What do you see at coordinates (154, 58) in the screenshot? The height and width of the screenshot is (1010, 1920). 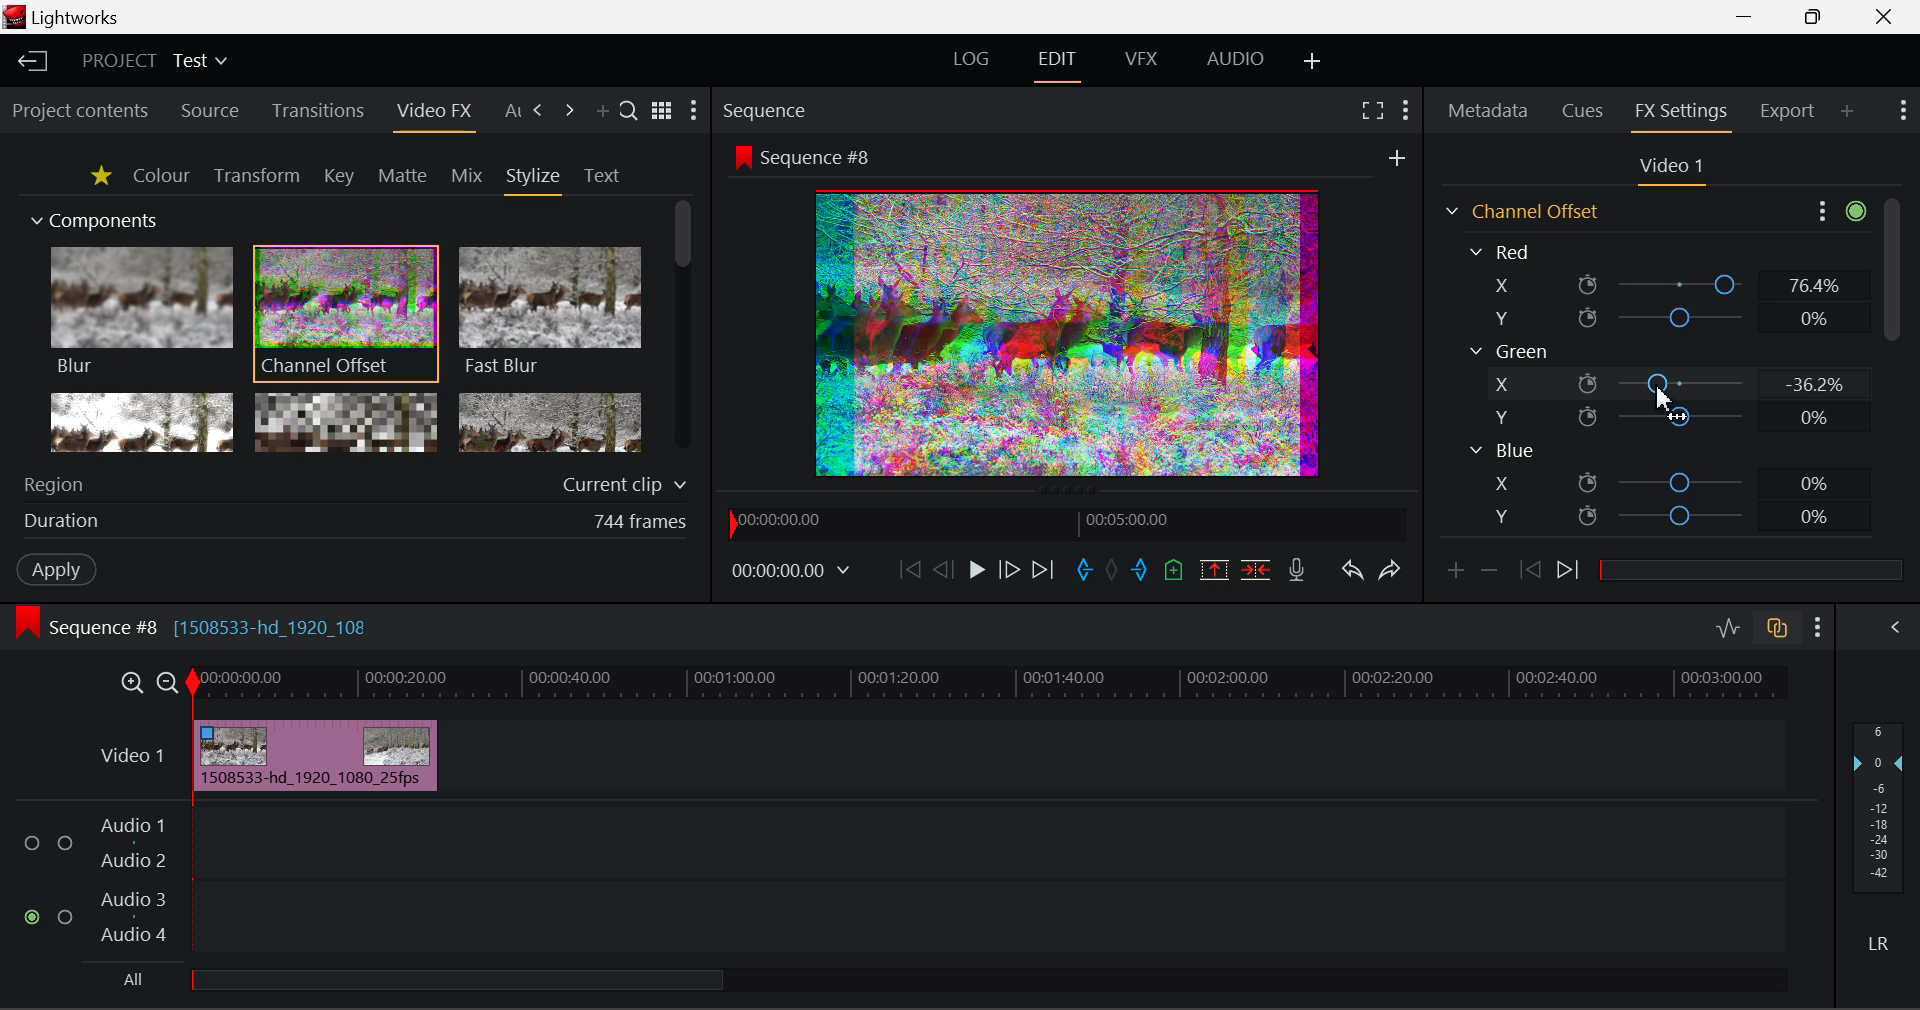 I see `Project Title` at bounding box center [154, 58].